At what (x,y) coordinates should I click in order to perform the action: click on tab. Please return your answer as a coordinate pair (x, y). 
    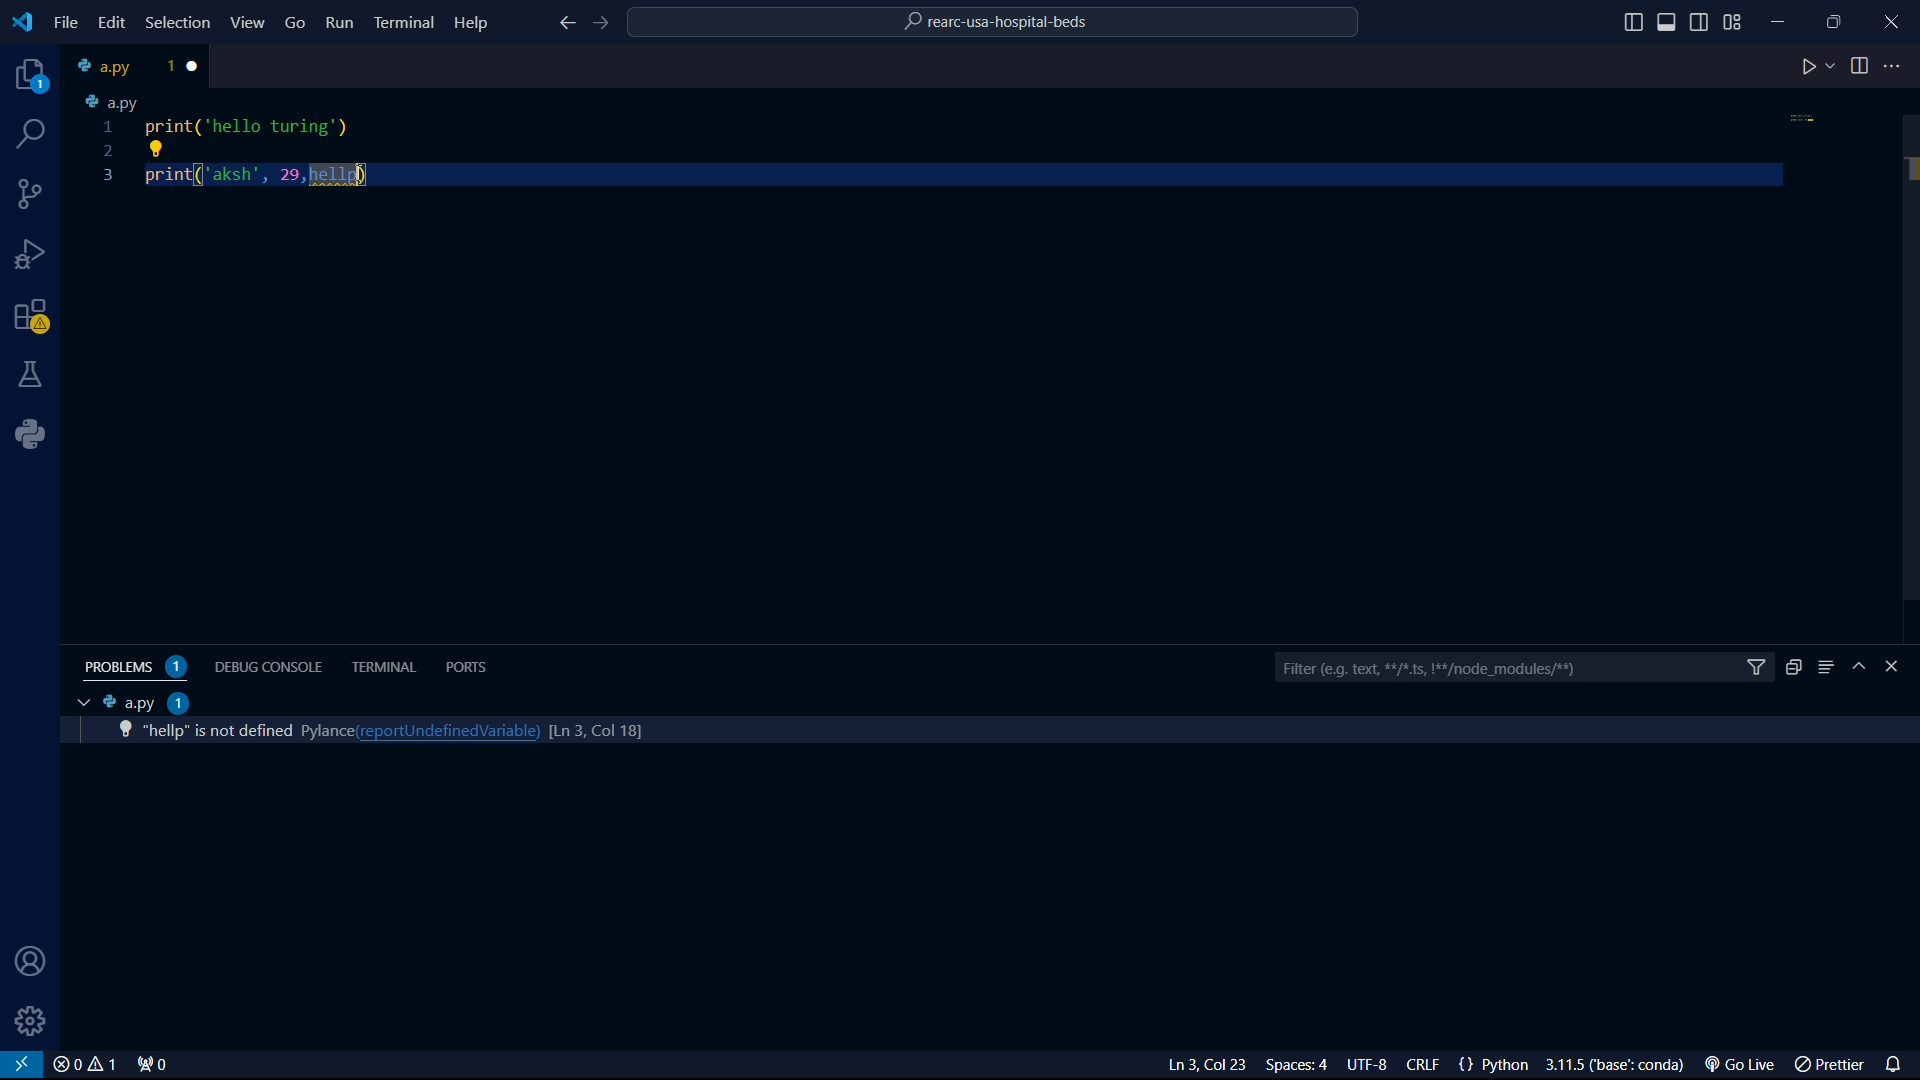
    Looking at the image, I should click on (78, 703).